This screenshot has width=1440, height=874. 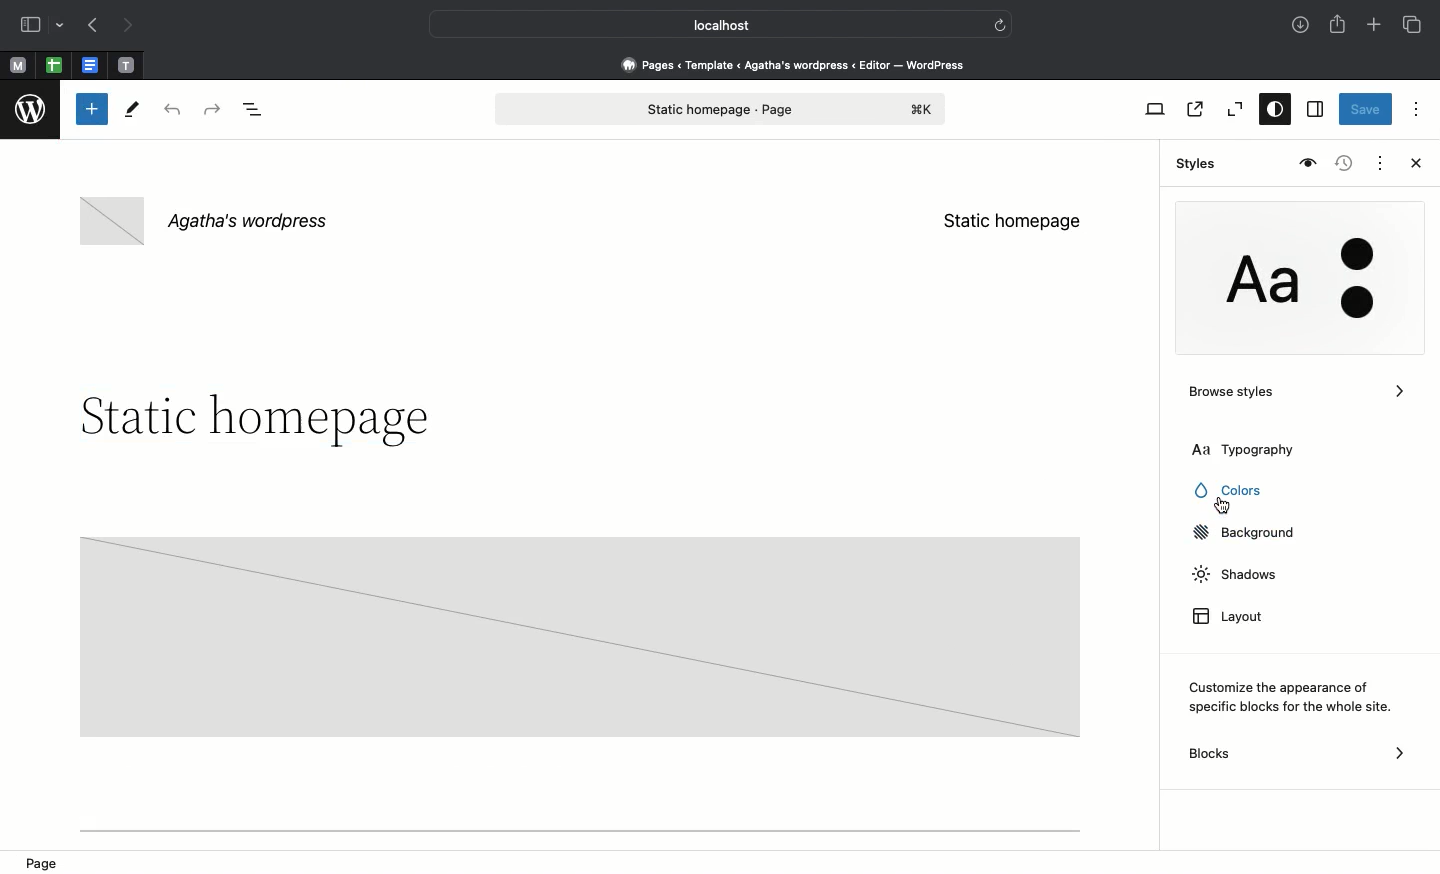 I want to click on Downloads, so click(x=1302, y=27).